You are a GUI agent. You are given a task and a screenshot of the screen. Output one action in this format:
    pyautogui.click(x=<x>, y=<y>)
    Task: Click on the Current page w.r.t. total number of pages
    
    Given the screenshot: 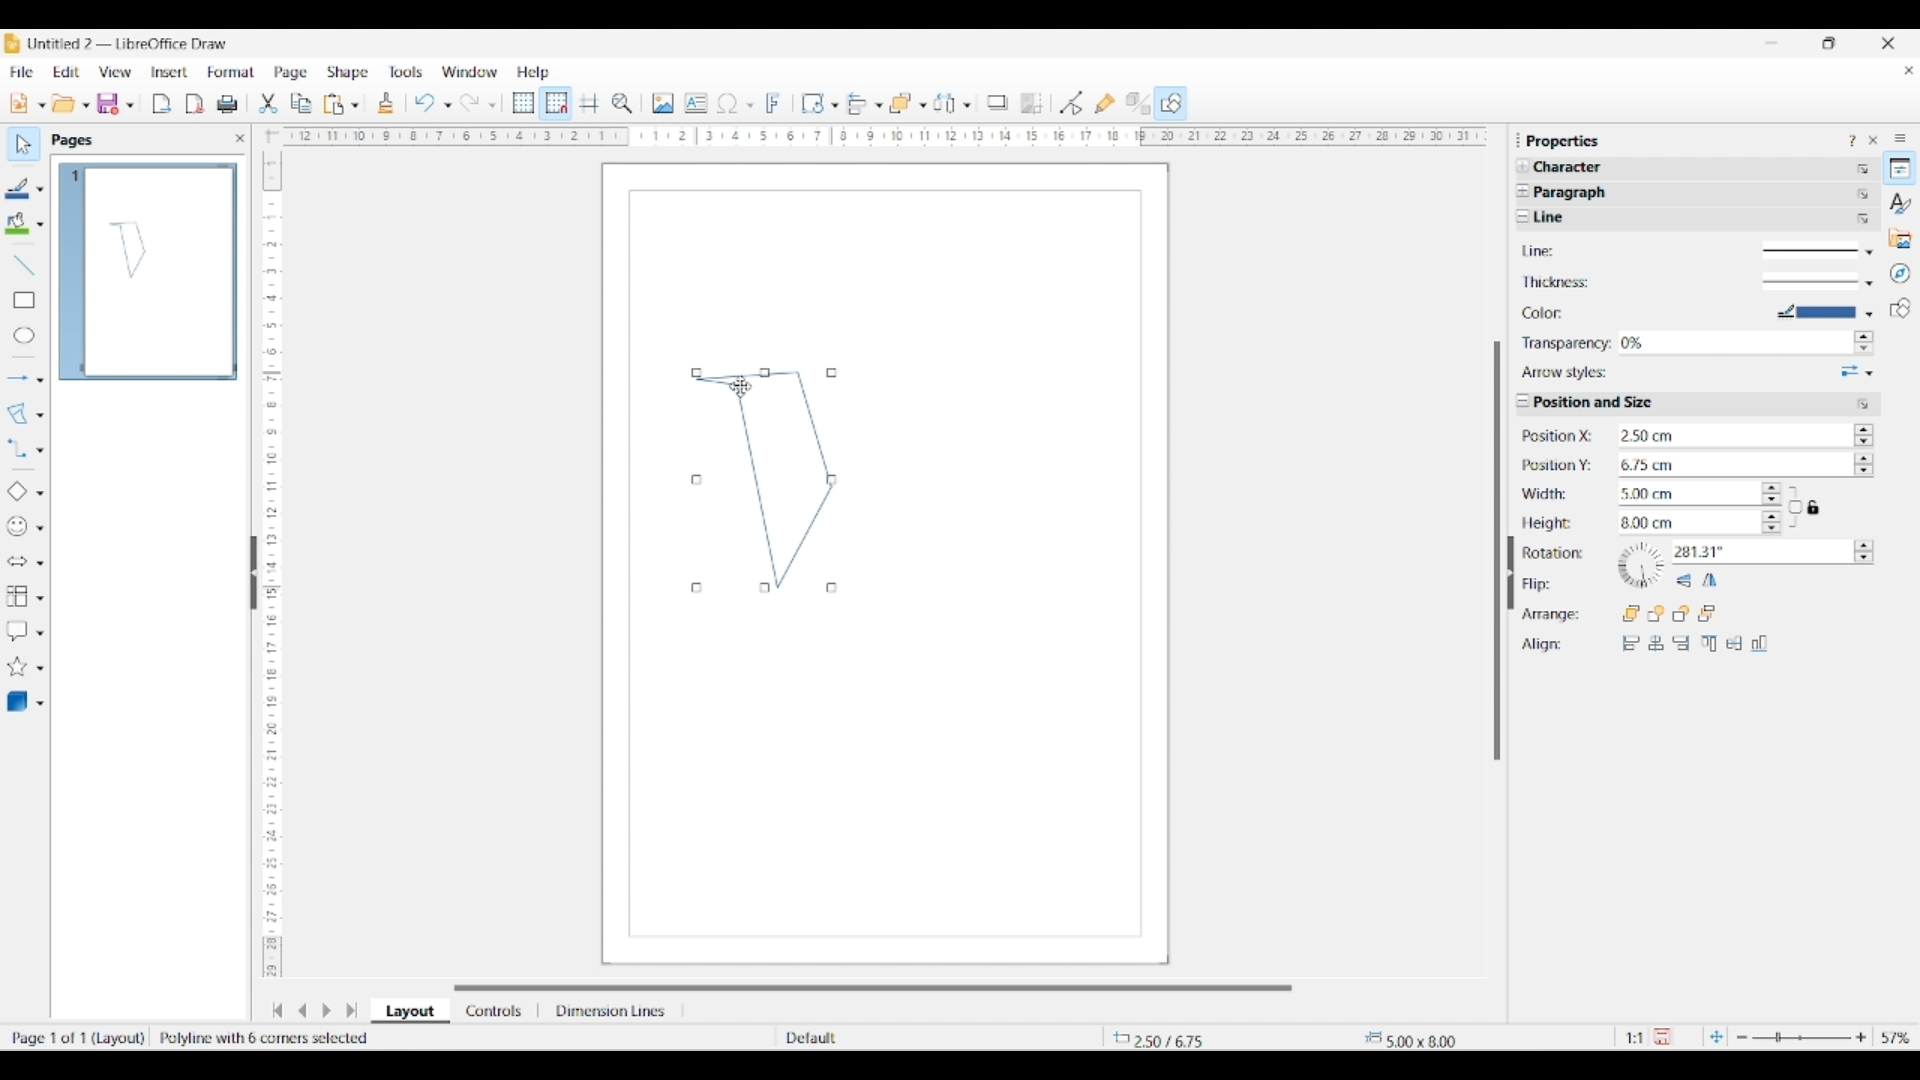 What is the action you would take?
    pyautogui.click(x=74, y=1037)
    